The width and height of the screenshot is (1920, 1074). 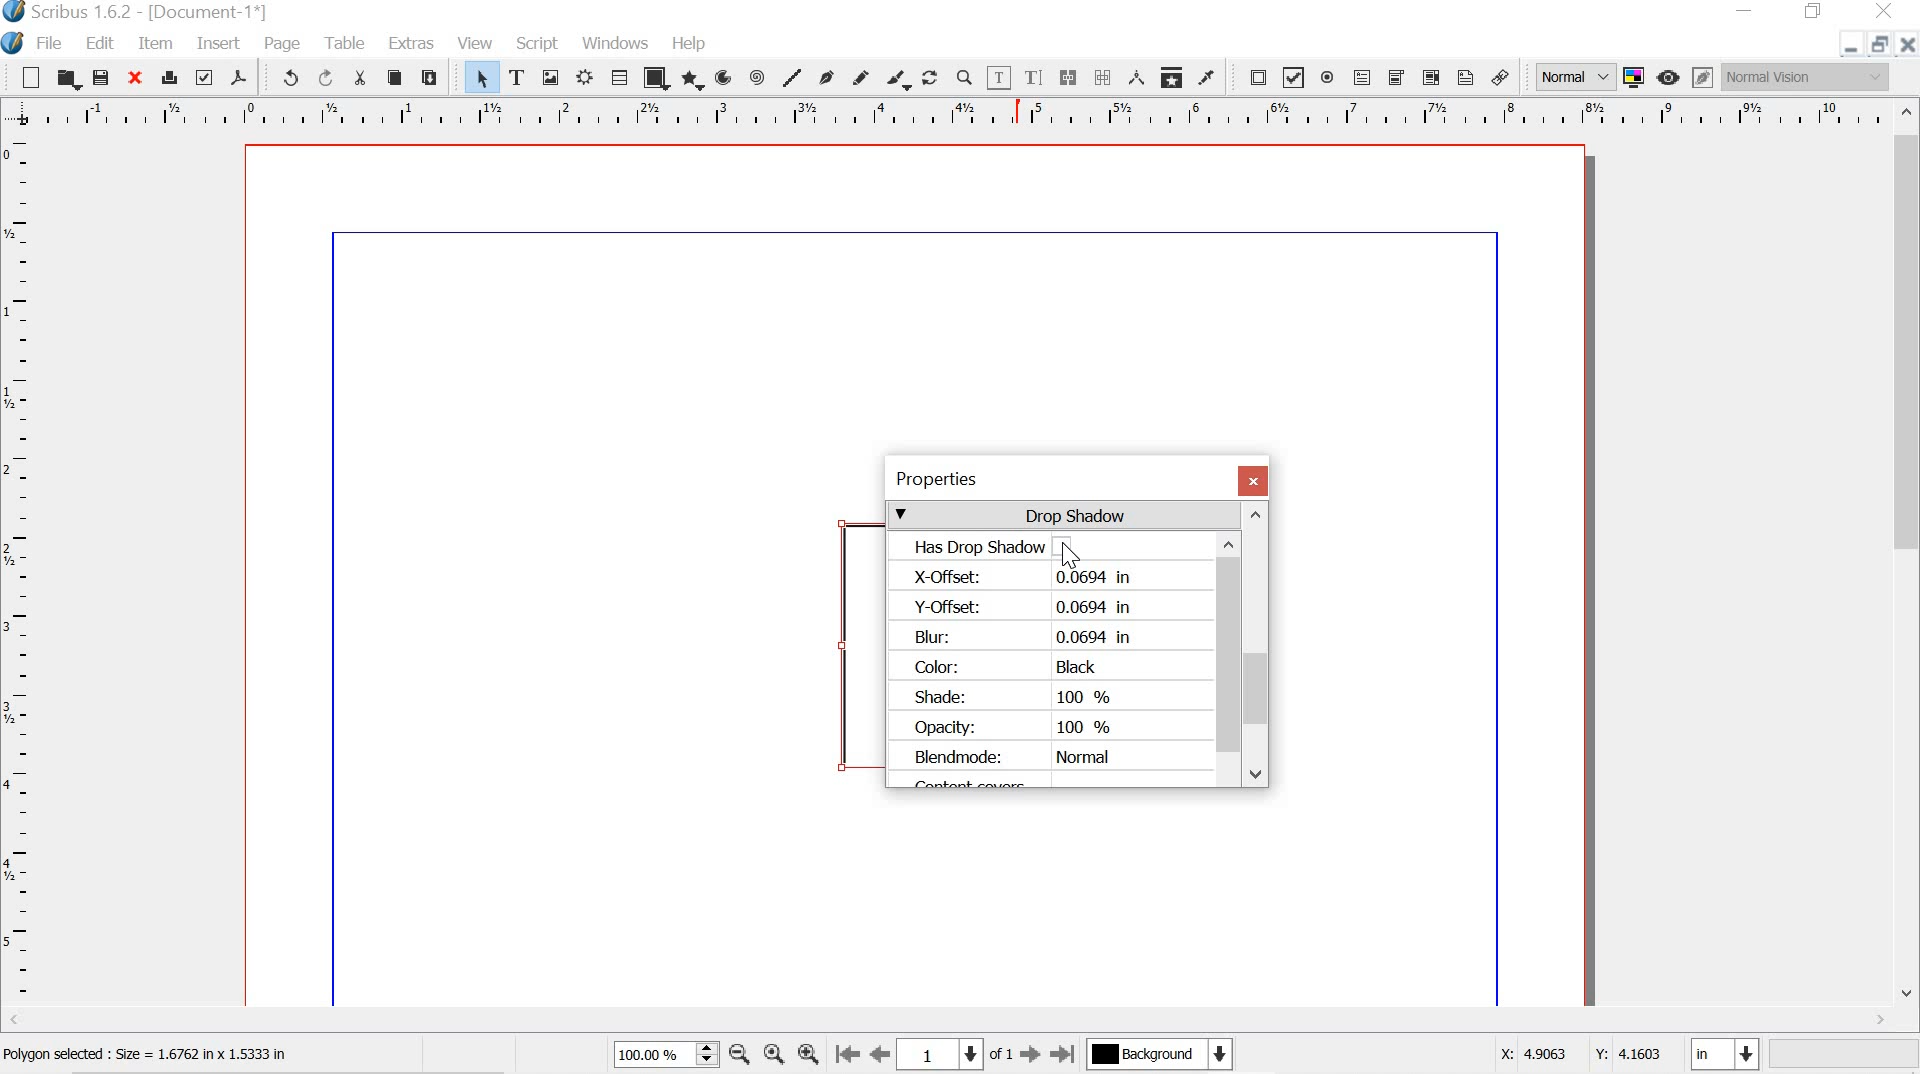 I want to click on line, so click(x=792, y=76).